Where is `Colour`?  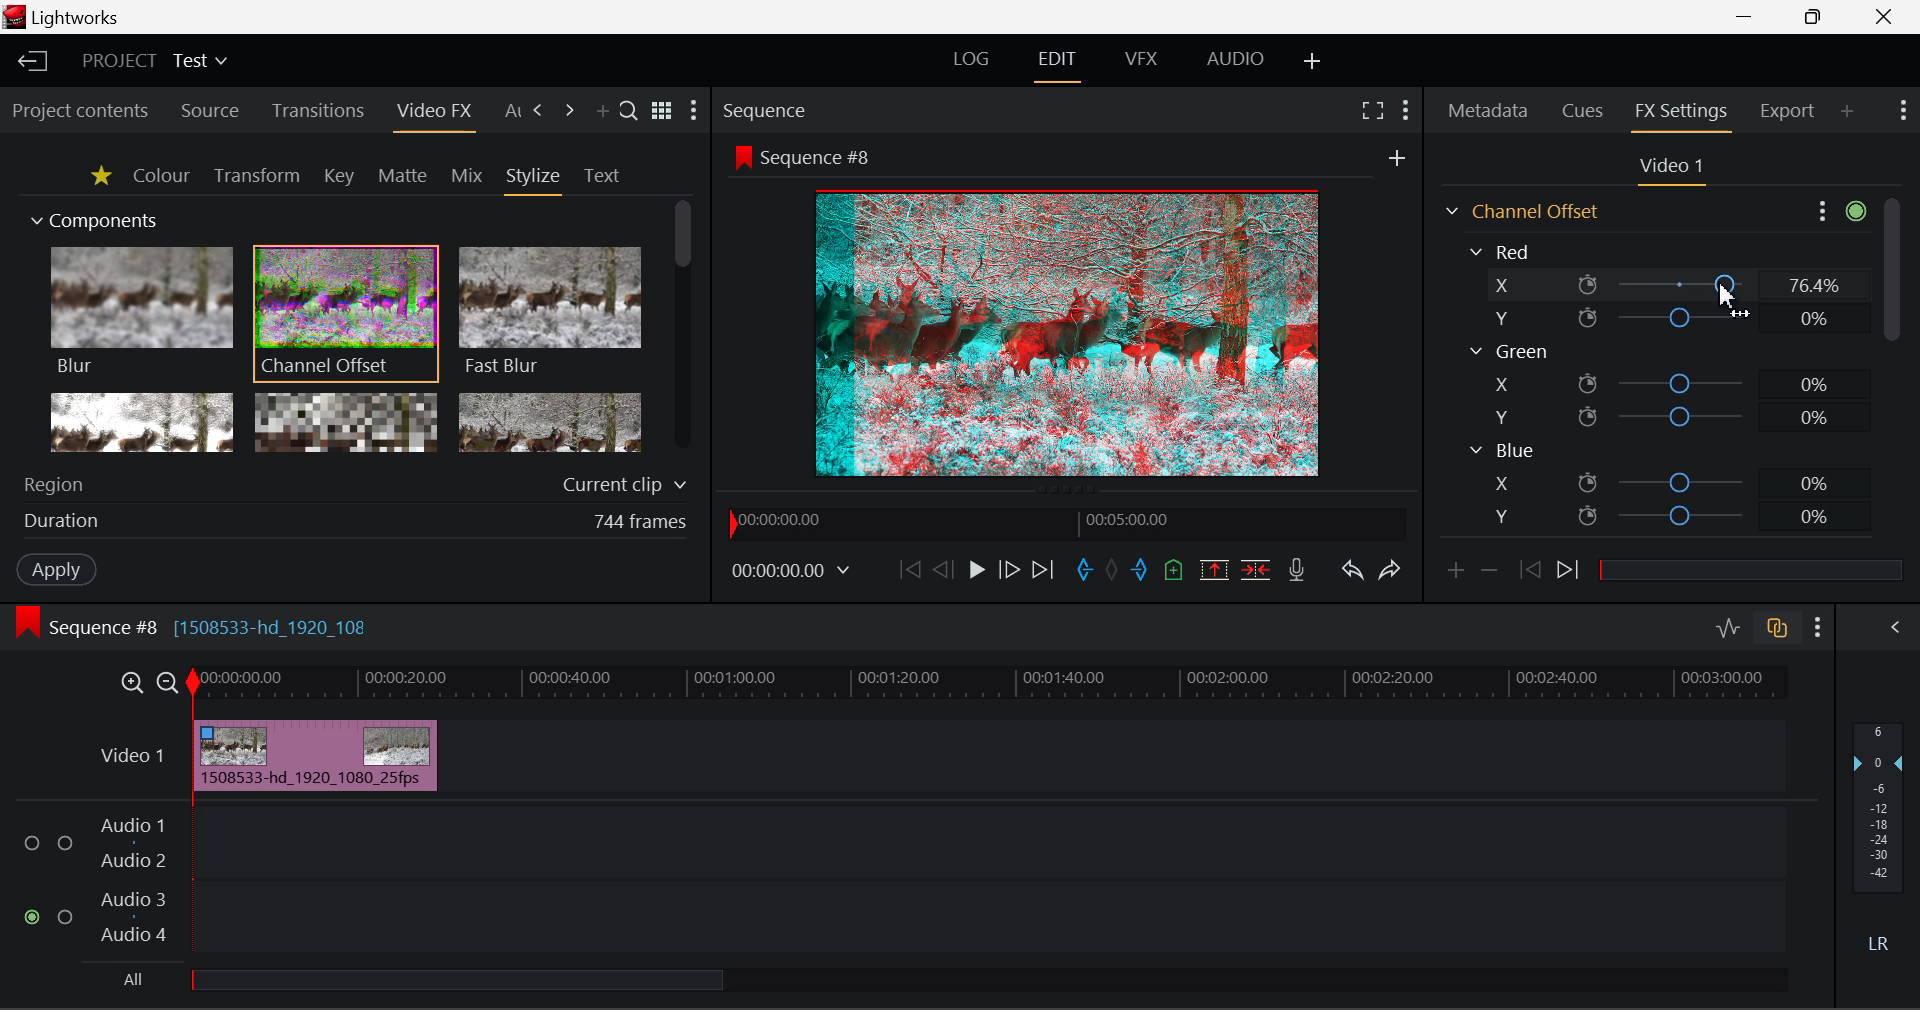 Colour is located at coordinates (160, 175).